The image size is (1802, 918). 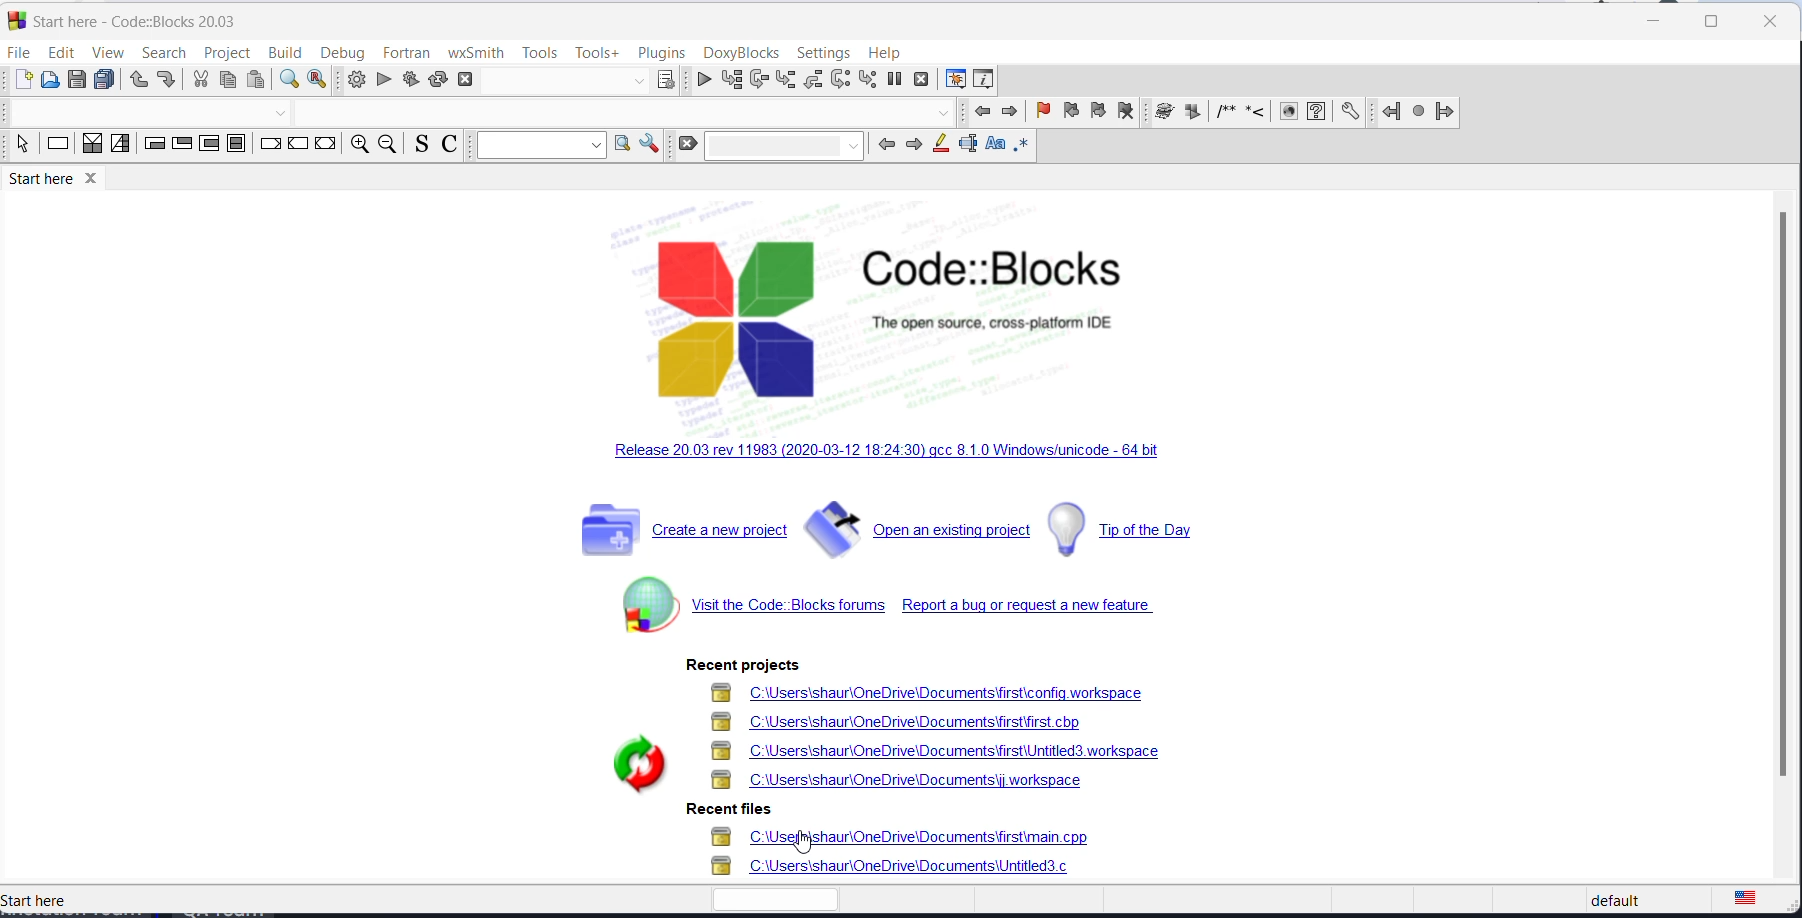 What do you see at coordinates (22, 79) in the screenshot?
I see `NEW FILE` at bounding box center [22, 79].